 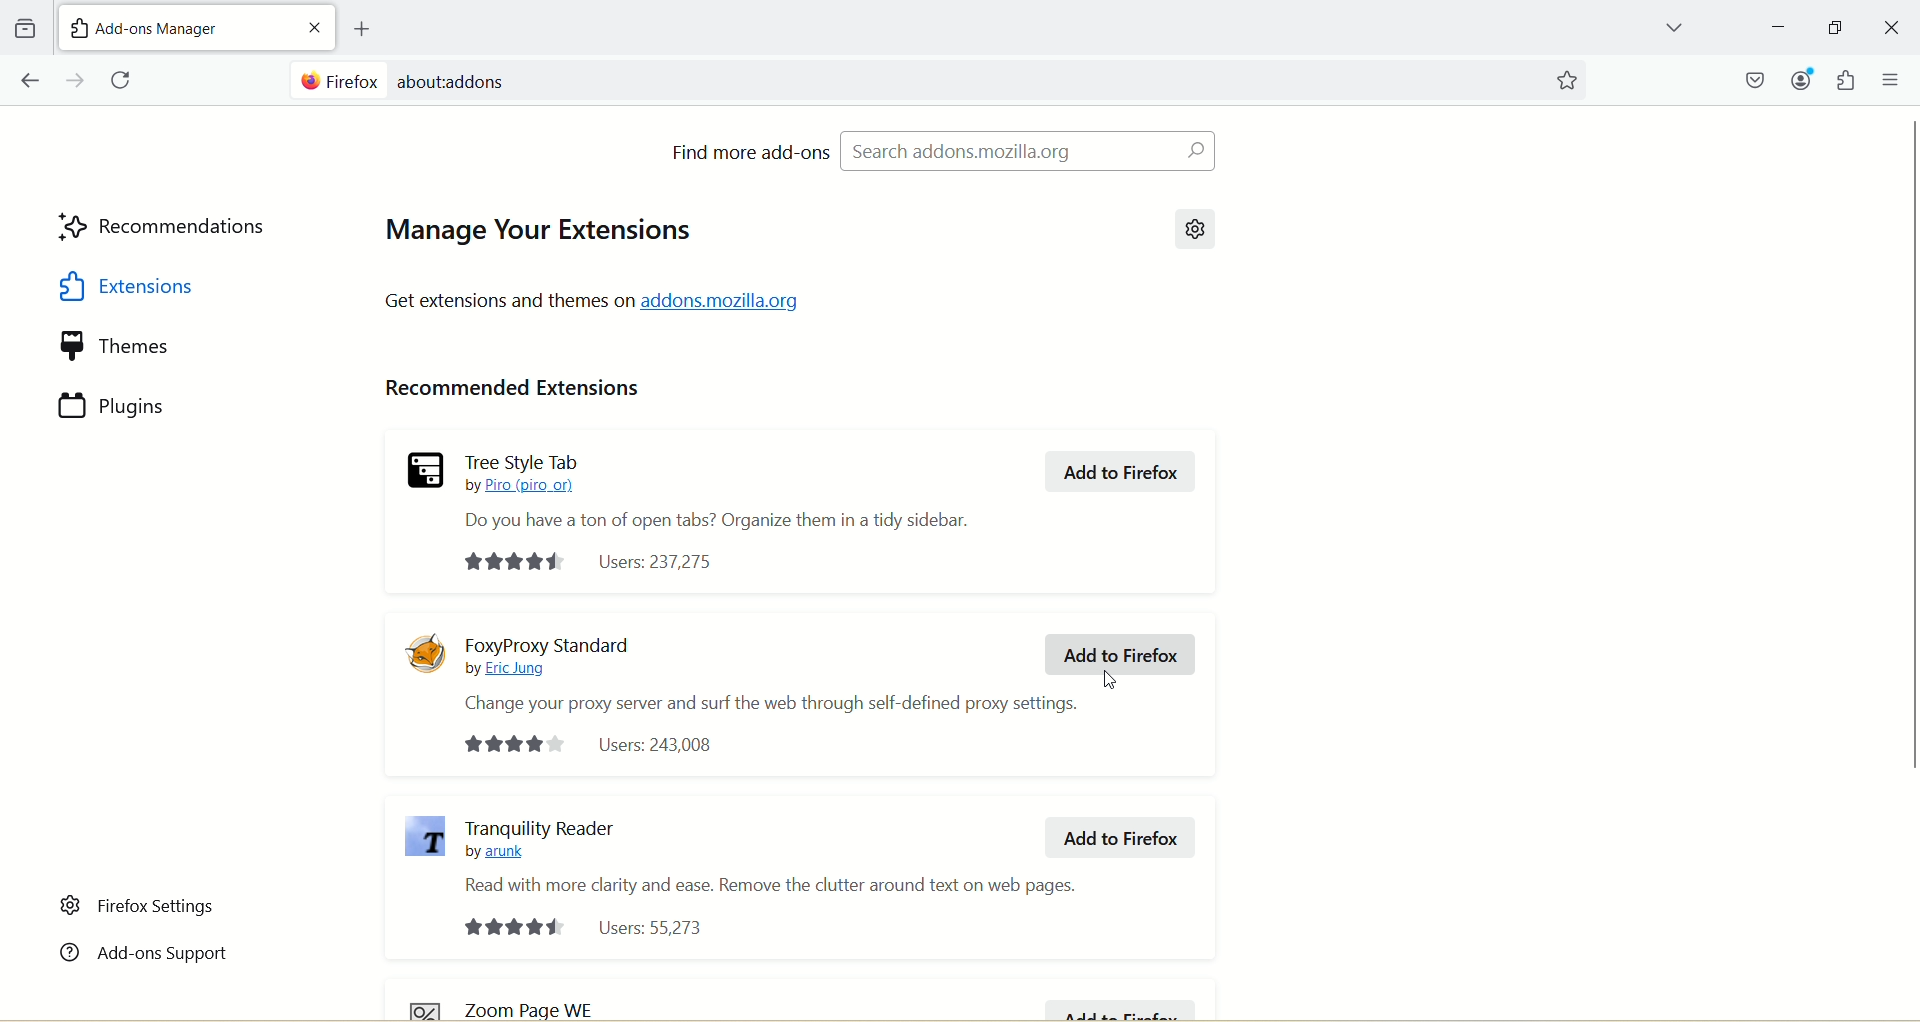 I want to click on FoxyProxy Standard
by Eric Jung, so click(x=550, y=657).